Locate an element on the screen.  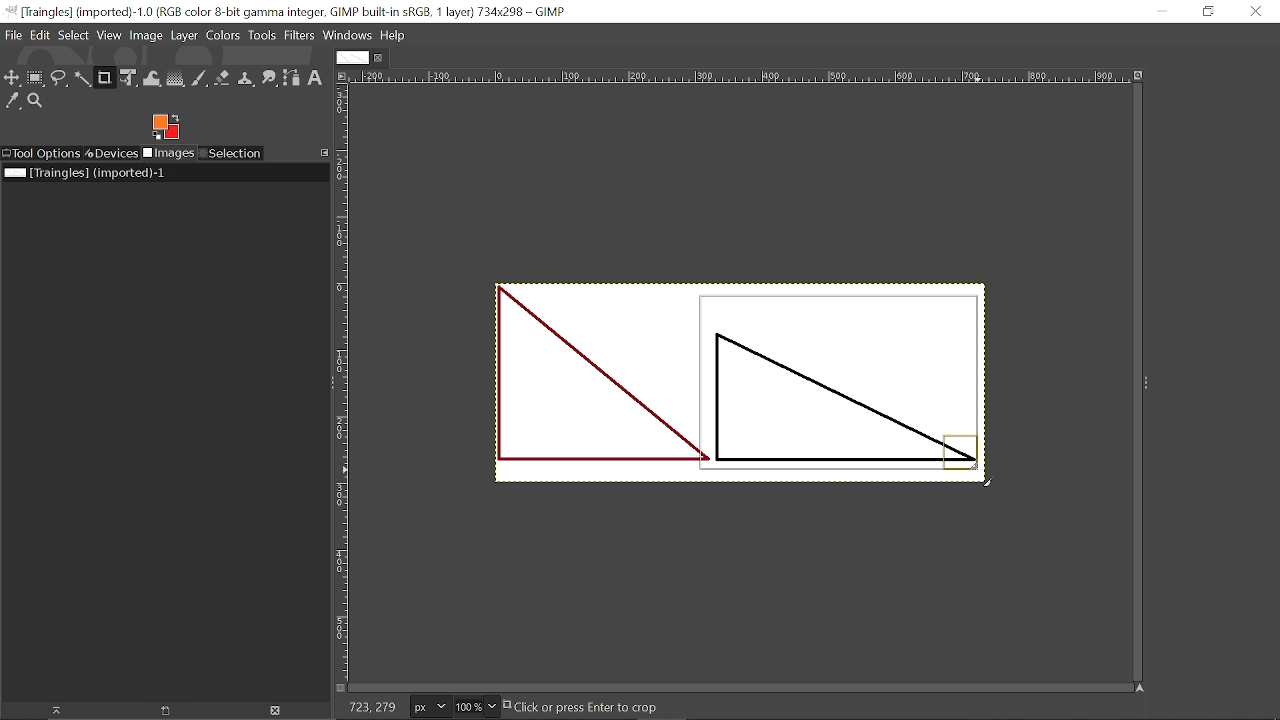
Close current tab is located at coordinates (379, 57).